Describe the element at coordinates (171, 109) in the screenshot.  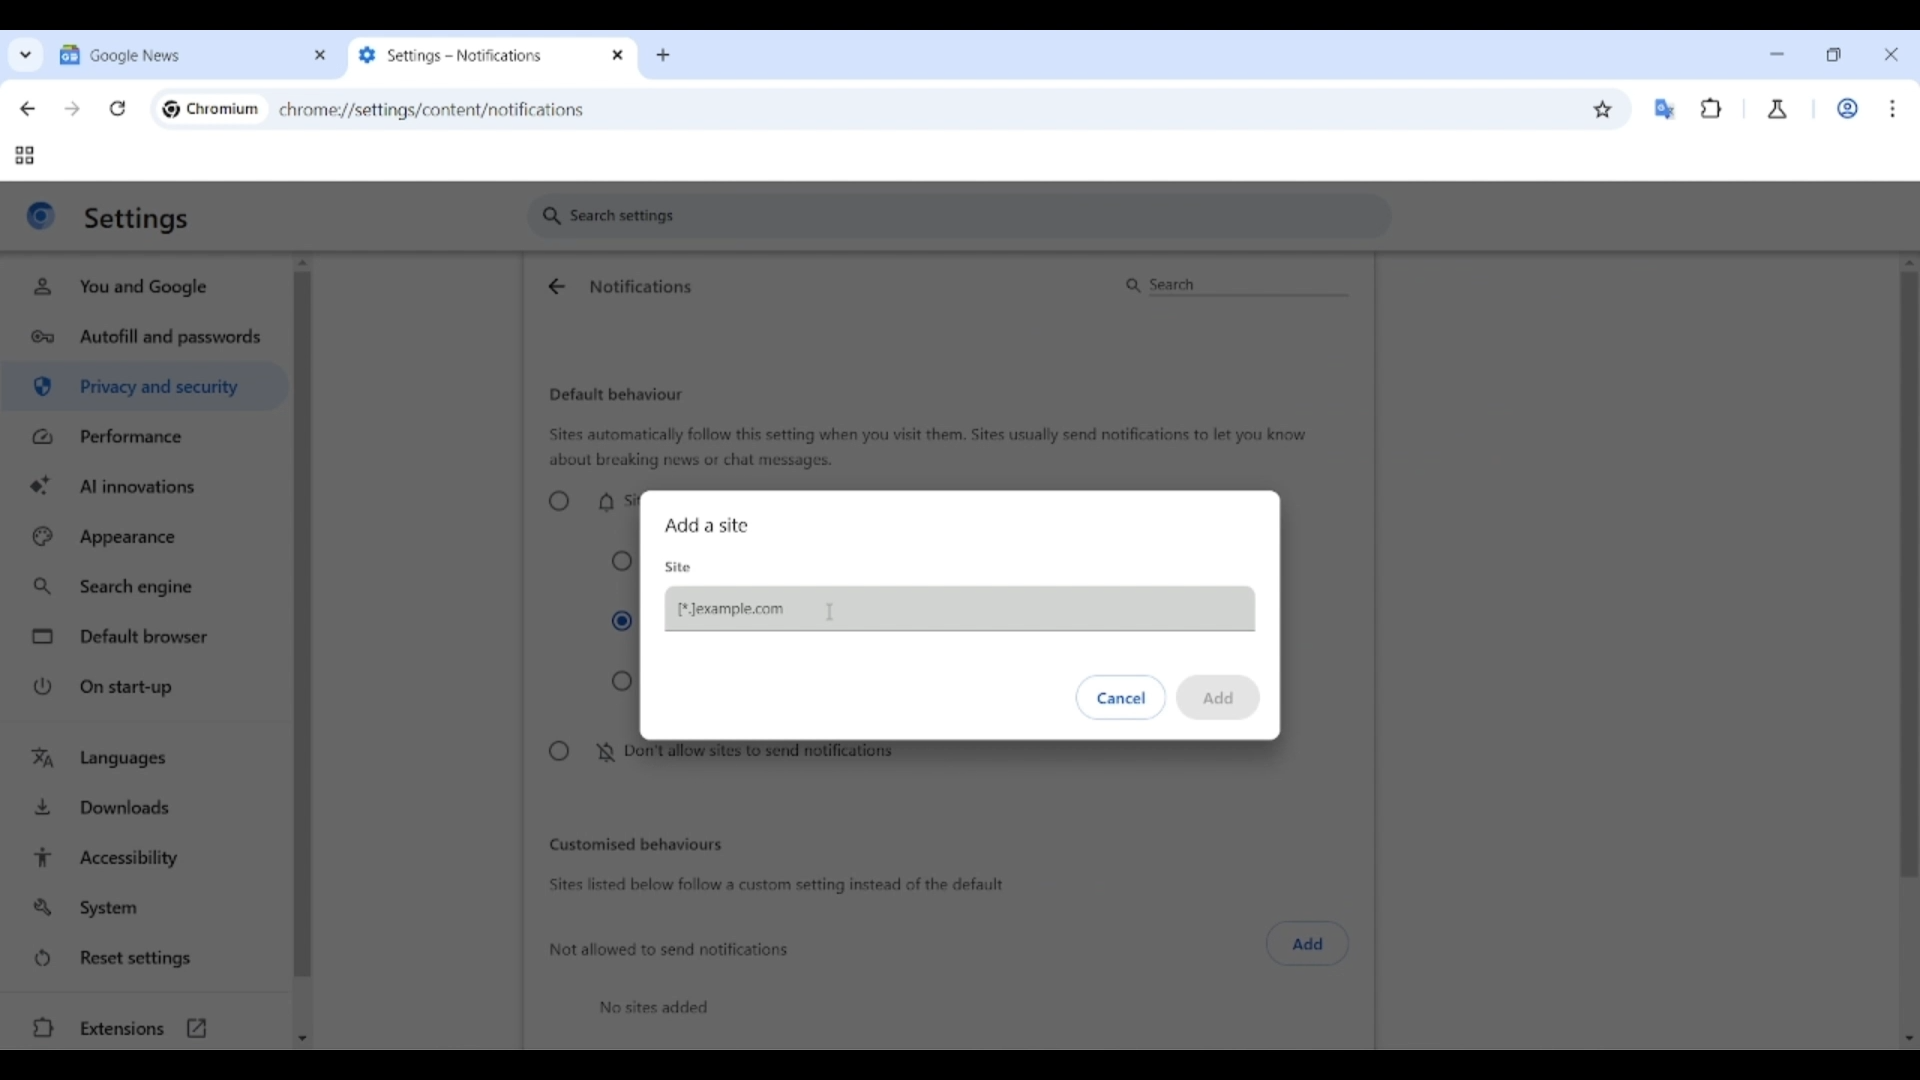
I see `Chromium logo` at that location.